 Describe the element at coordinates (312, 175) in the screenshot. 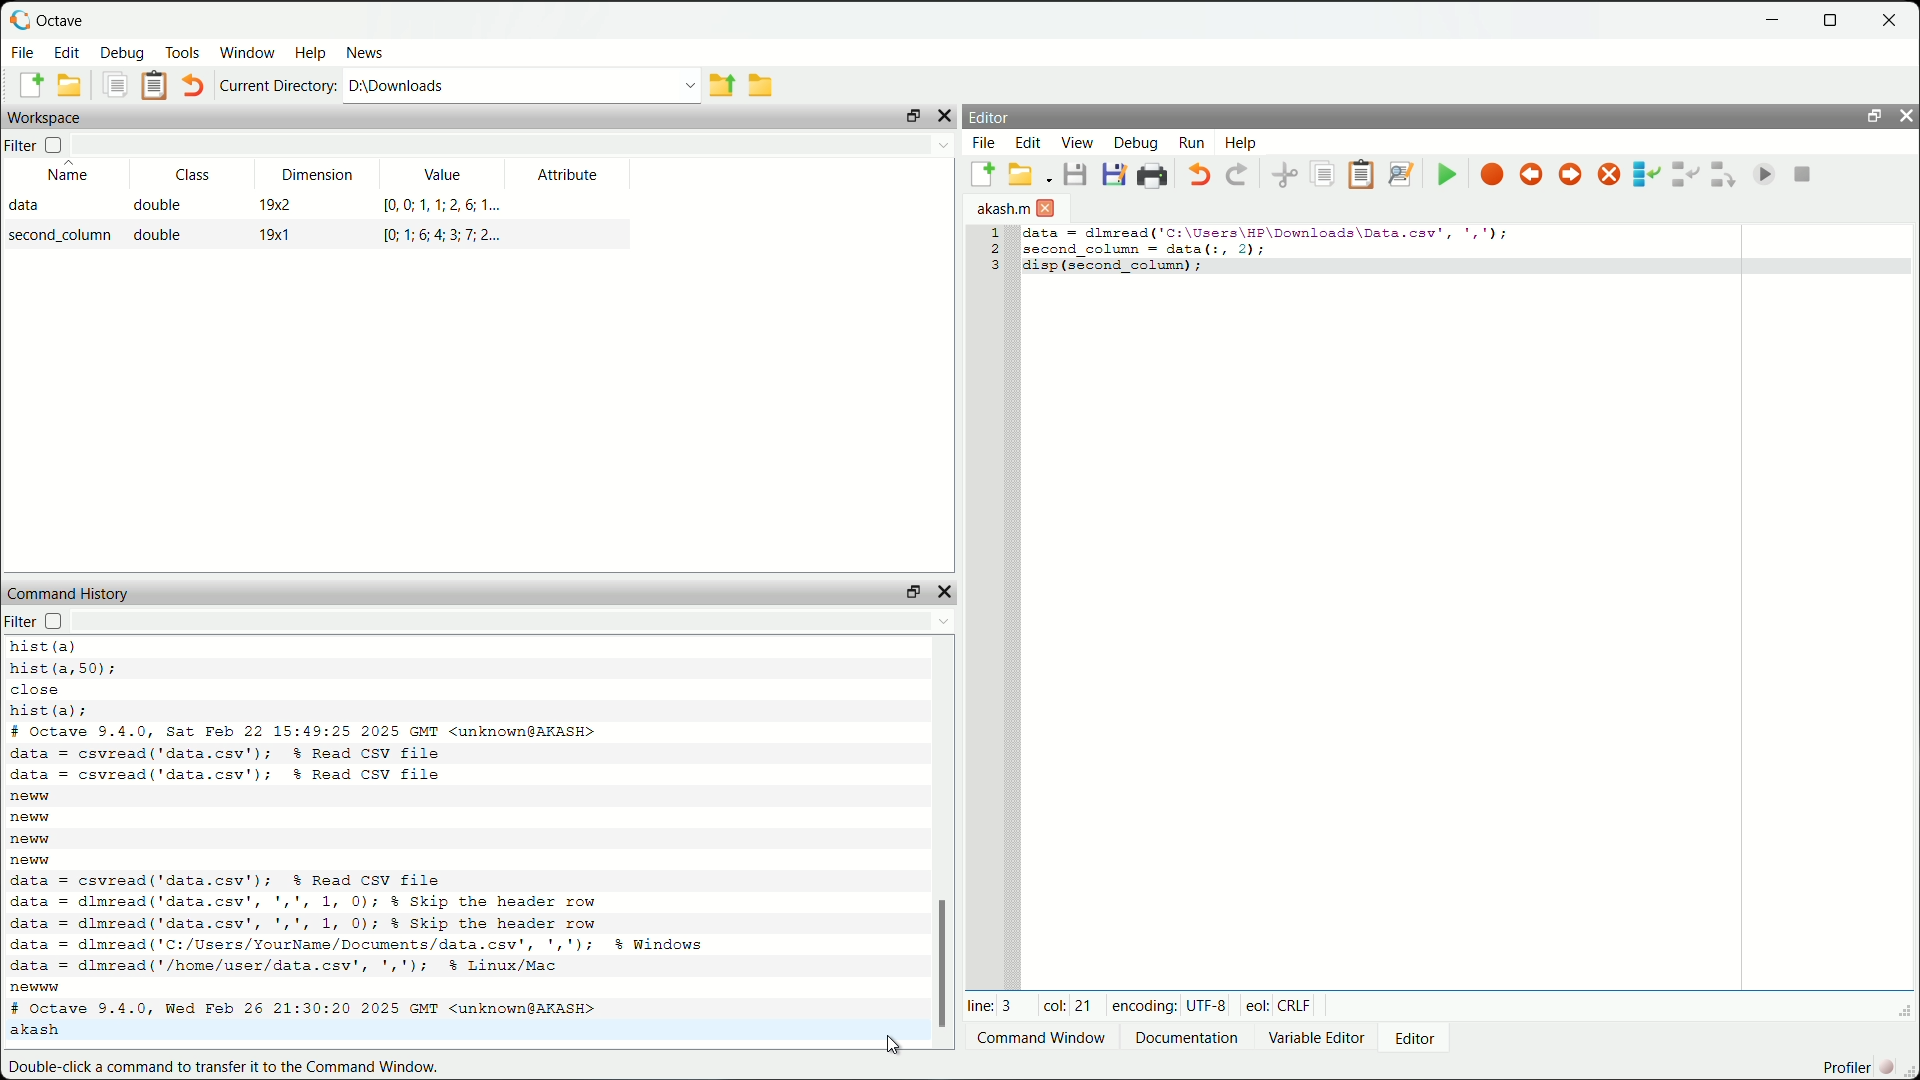

I see `dimension` at that location.